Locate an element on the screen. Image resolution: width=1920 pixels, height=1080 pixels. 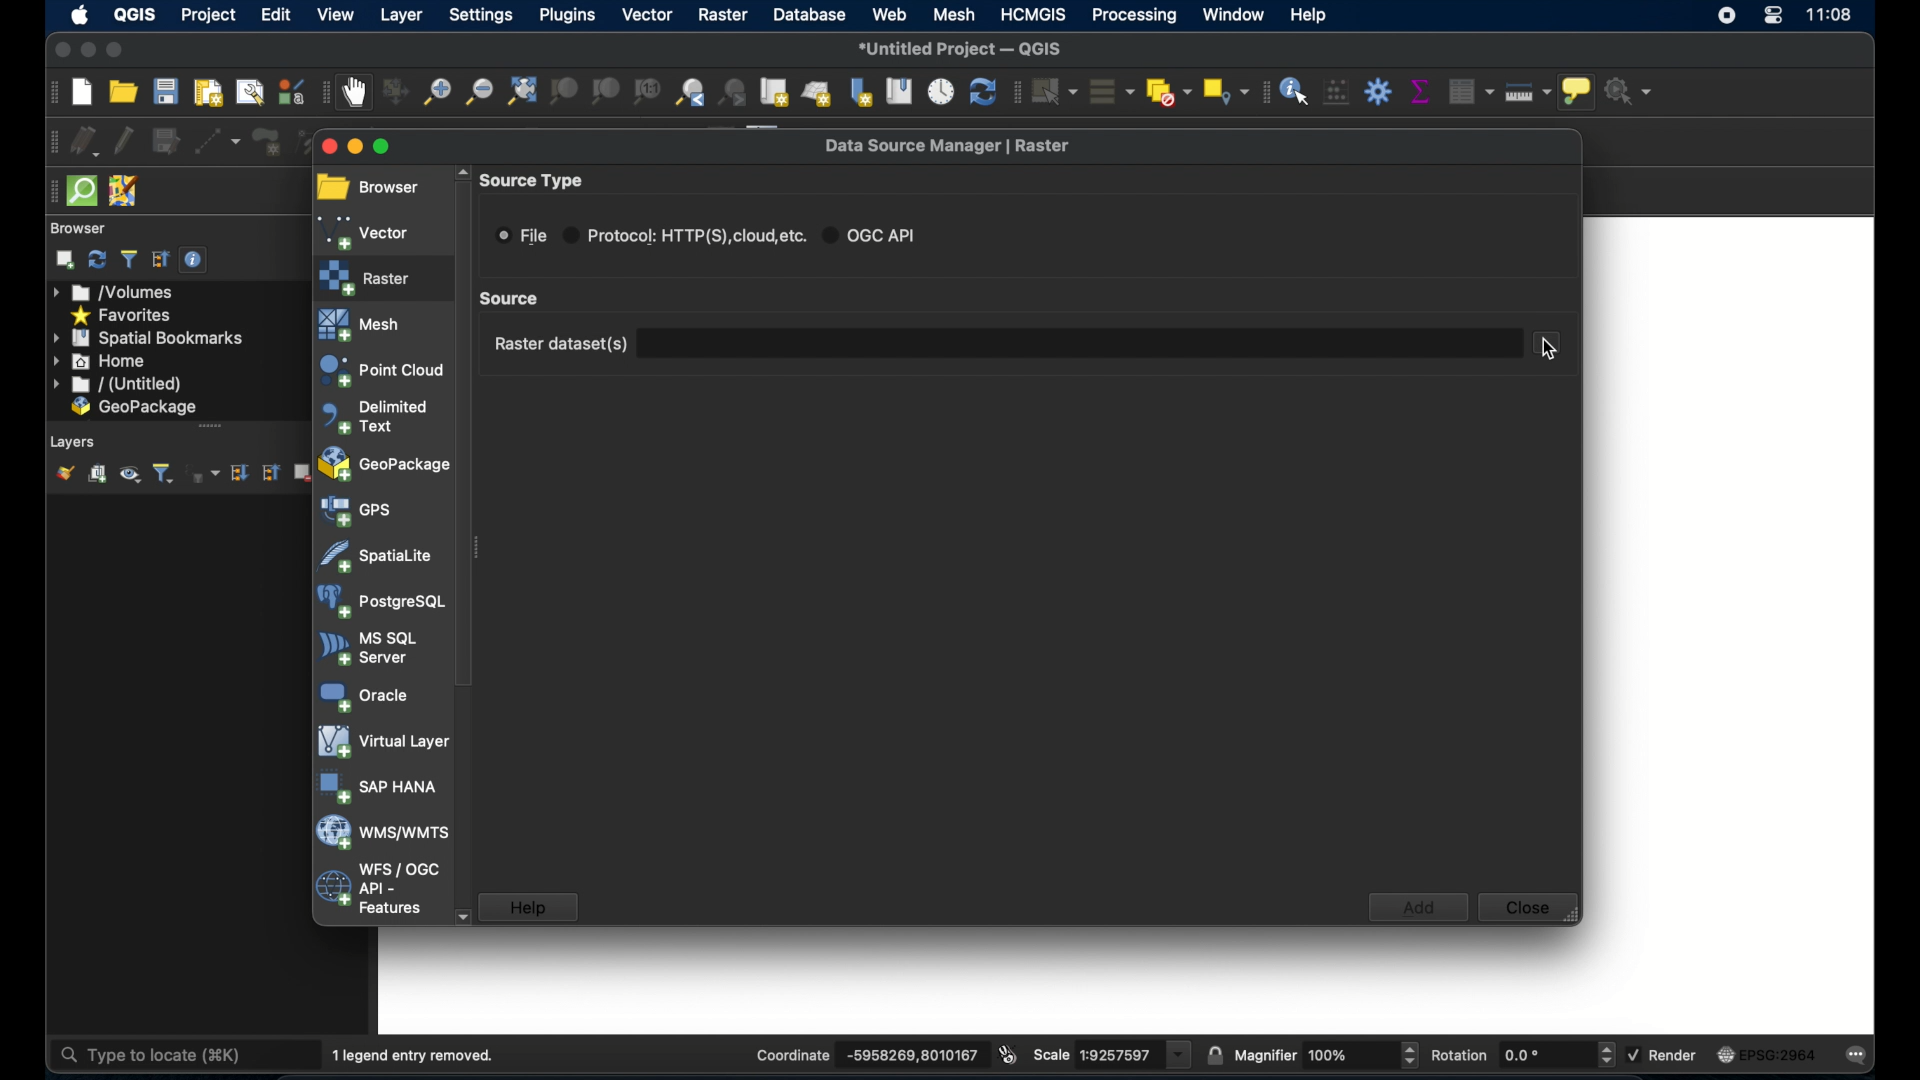
type to locate is located at coordinates (155, 1053).